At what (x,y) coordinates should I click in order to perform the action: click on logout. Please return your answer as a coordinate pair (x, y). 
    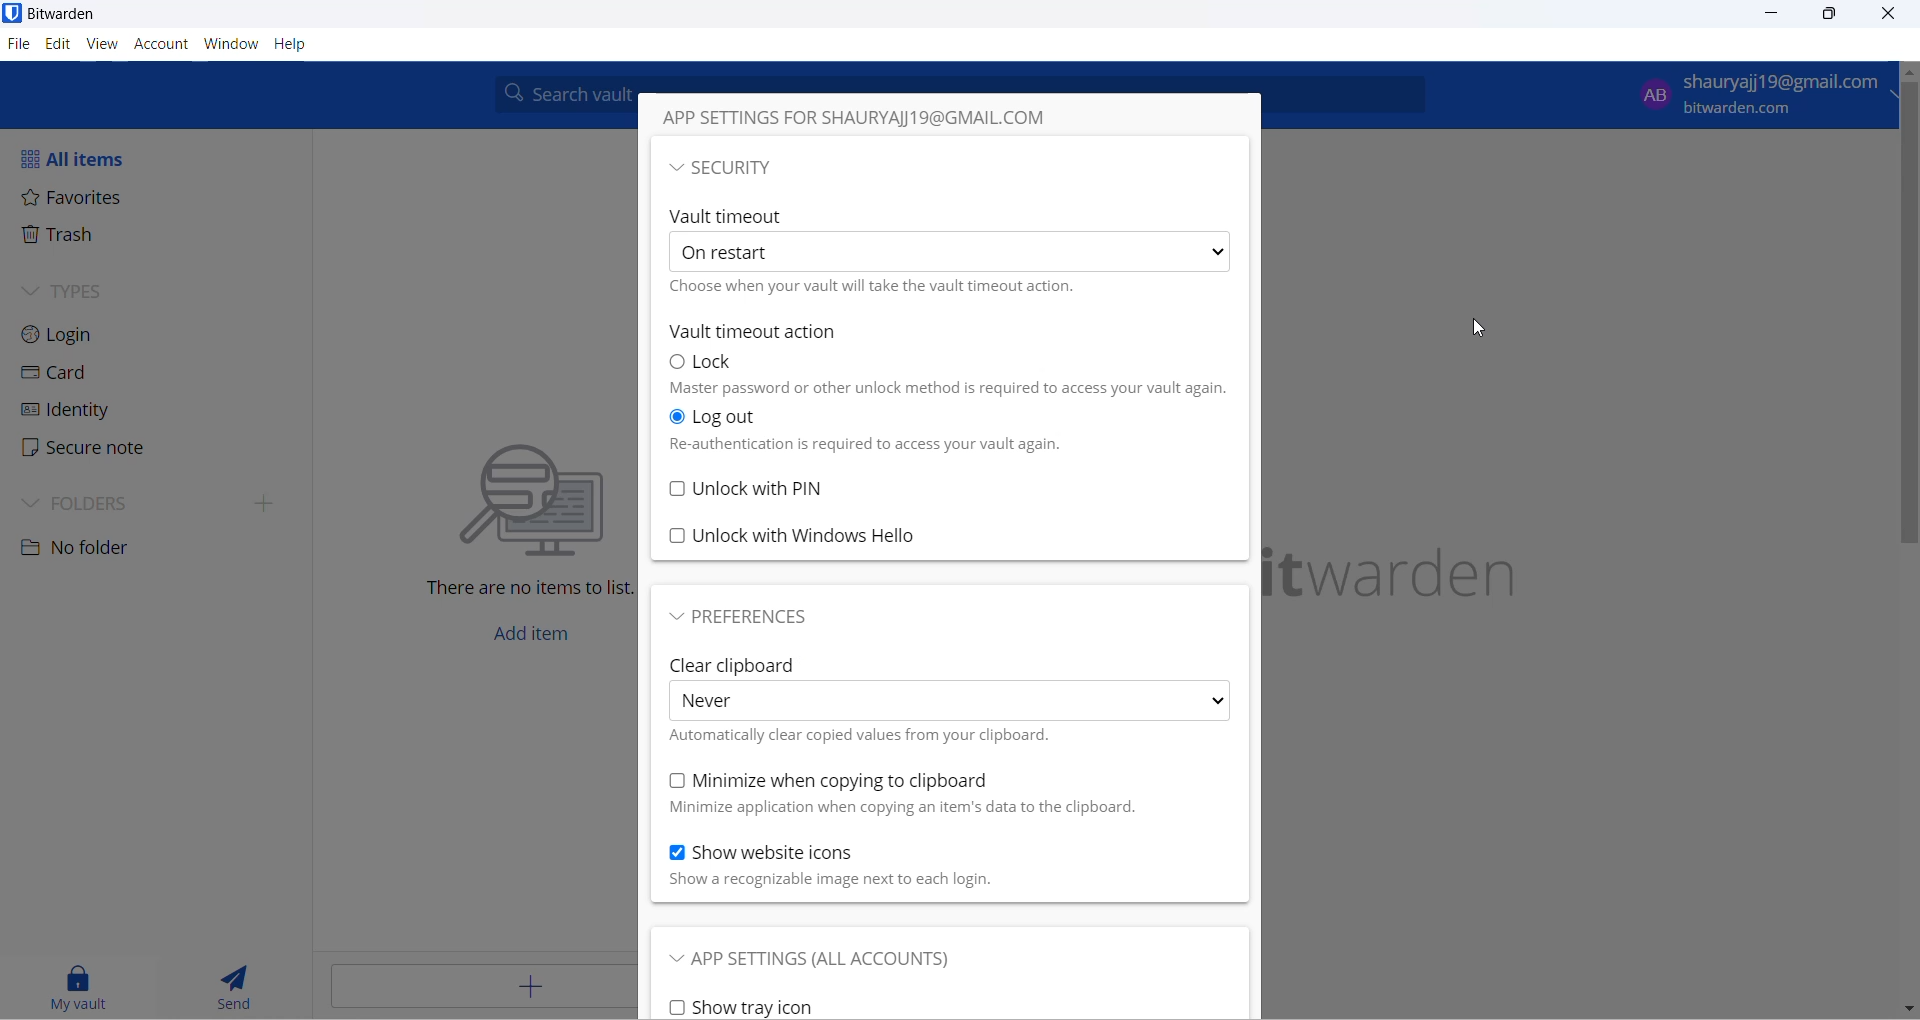
    Looking at the image, I should click on (735, 419).